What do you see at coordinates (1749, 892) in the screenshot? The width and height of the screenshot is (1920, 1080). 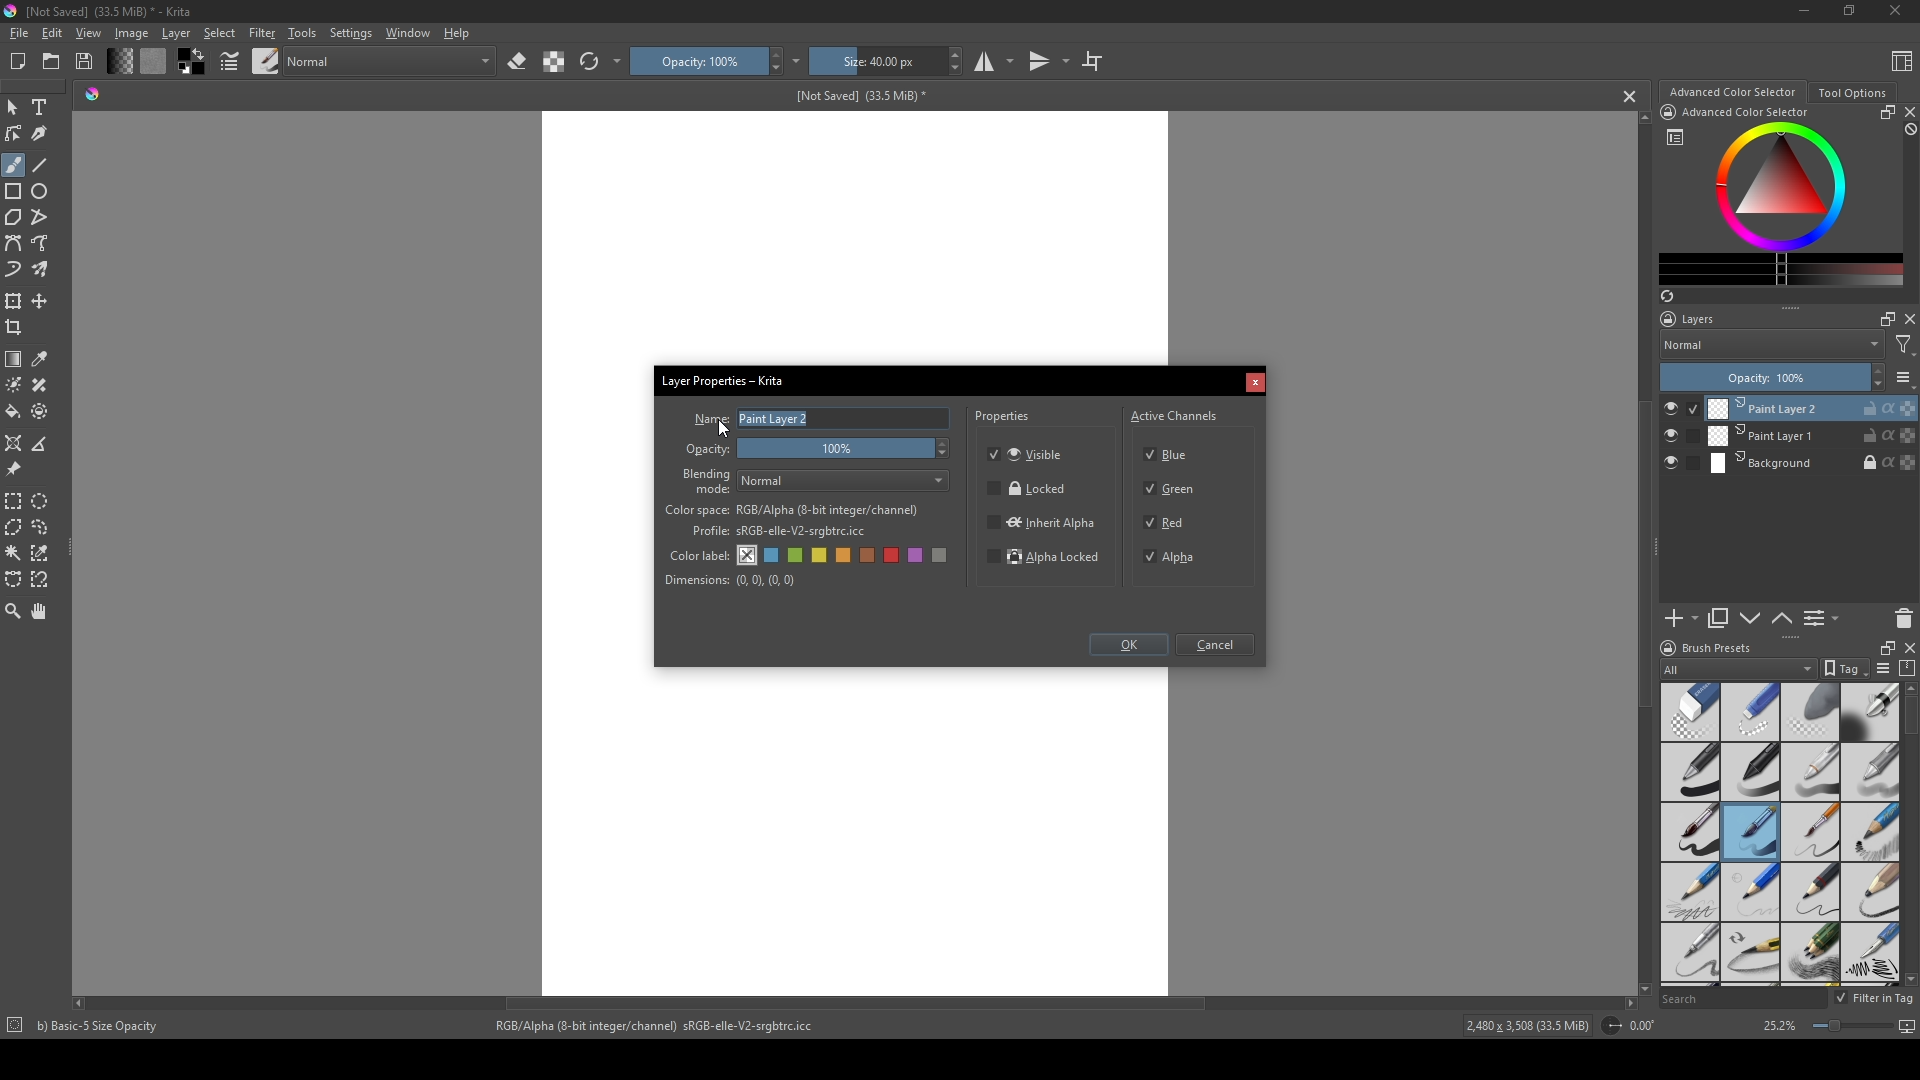 I see `pencil` at bounding box center [1749, 892].